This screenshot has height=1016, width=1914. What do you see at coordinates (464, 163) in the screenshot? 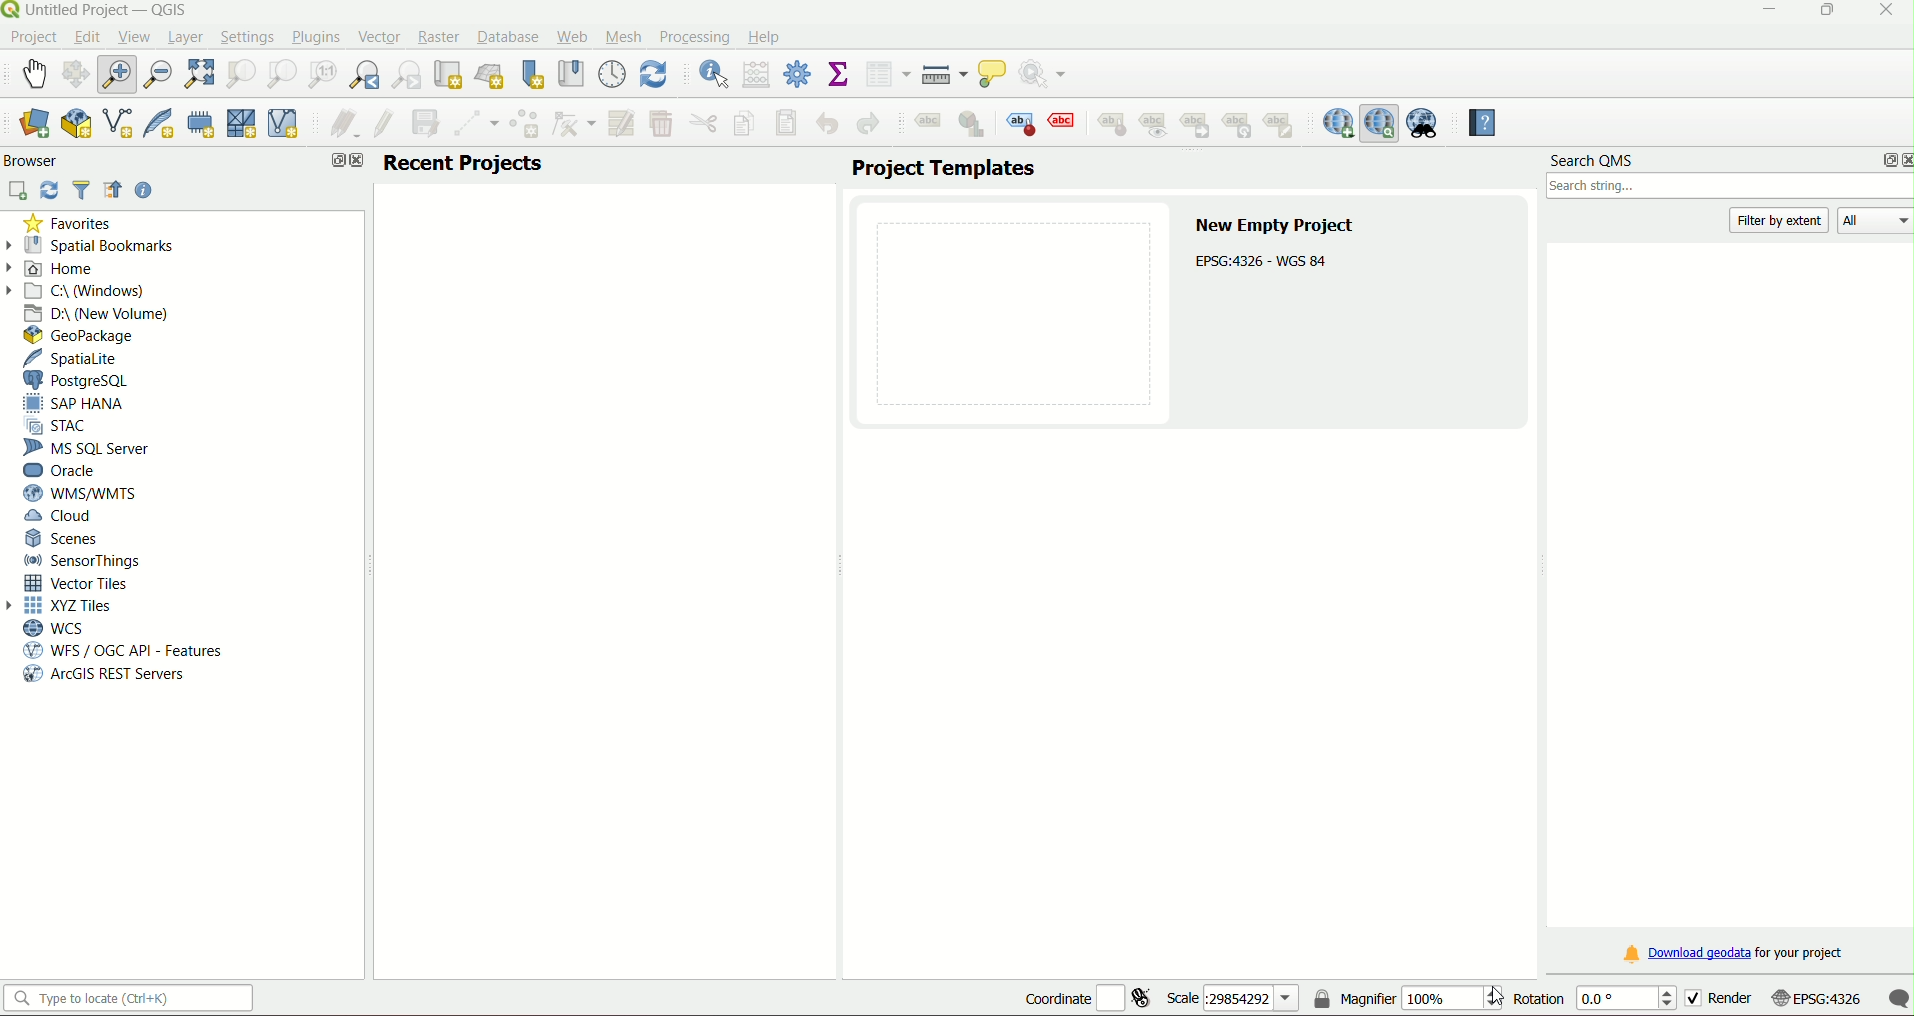
I see `recent projects` at bounding box center [464, 163].